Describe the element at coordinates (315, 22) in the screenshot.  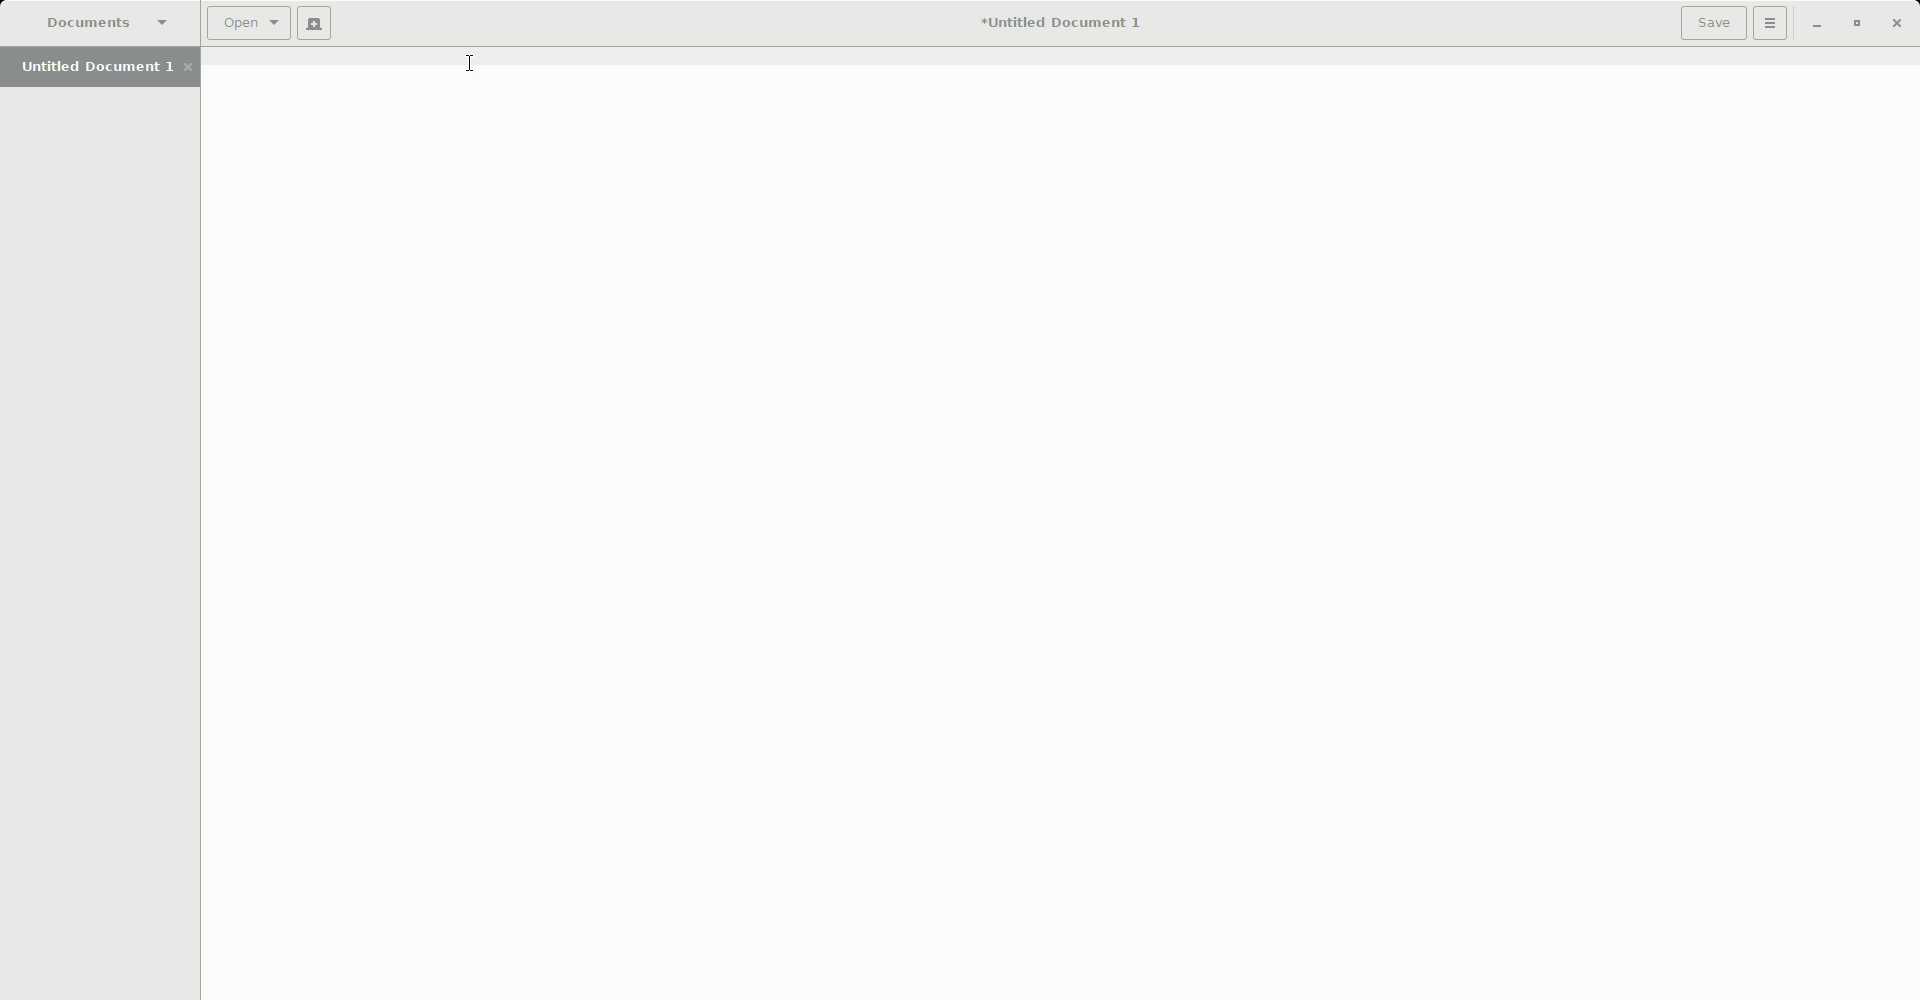
I see `New` at that location.